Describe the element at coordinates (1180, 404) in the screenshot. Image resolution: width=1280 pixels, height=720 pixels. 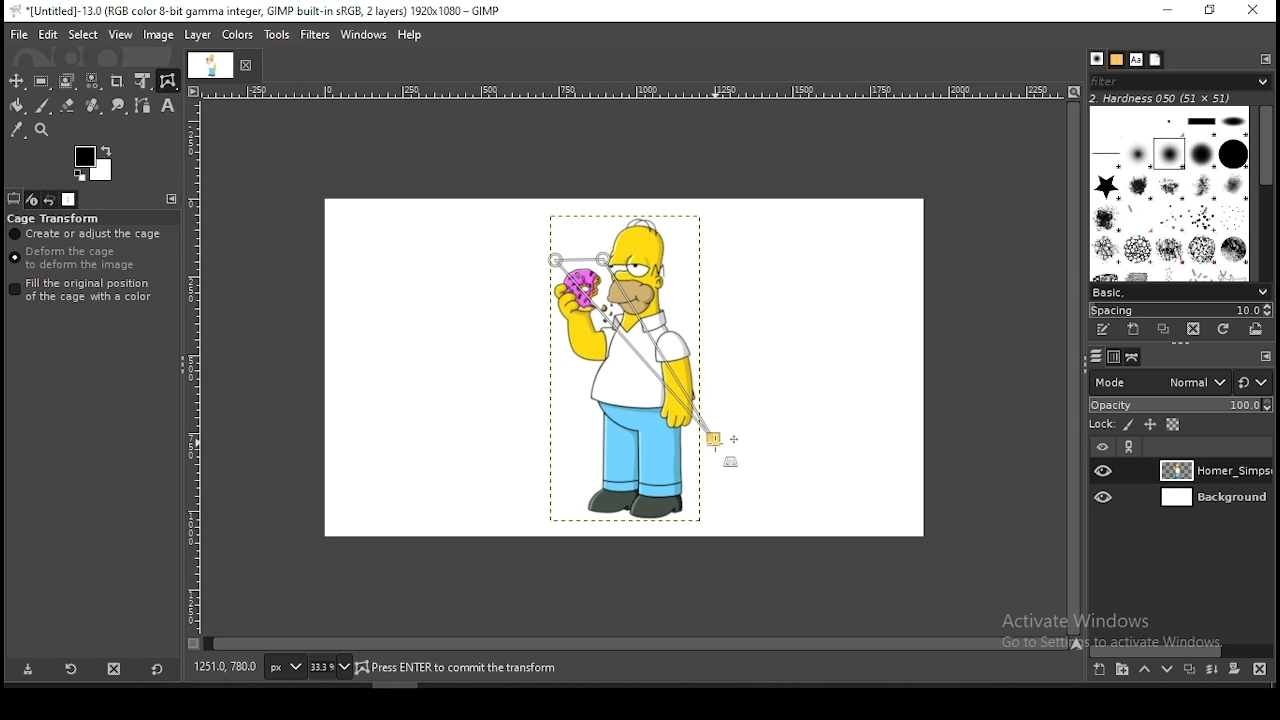
I see `opacity` at that location.